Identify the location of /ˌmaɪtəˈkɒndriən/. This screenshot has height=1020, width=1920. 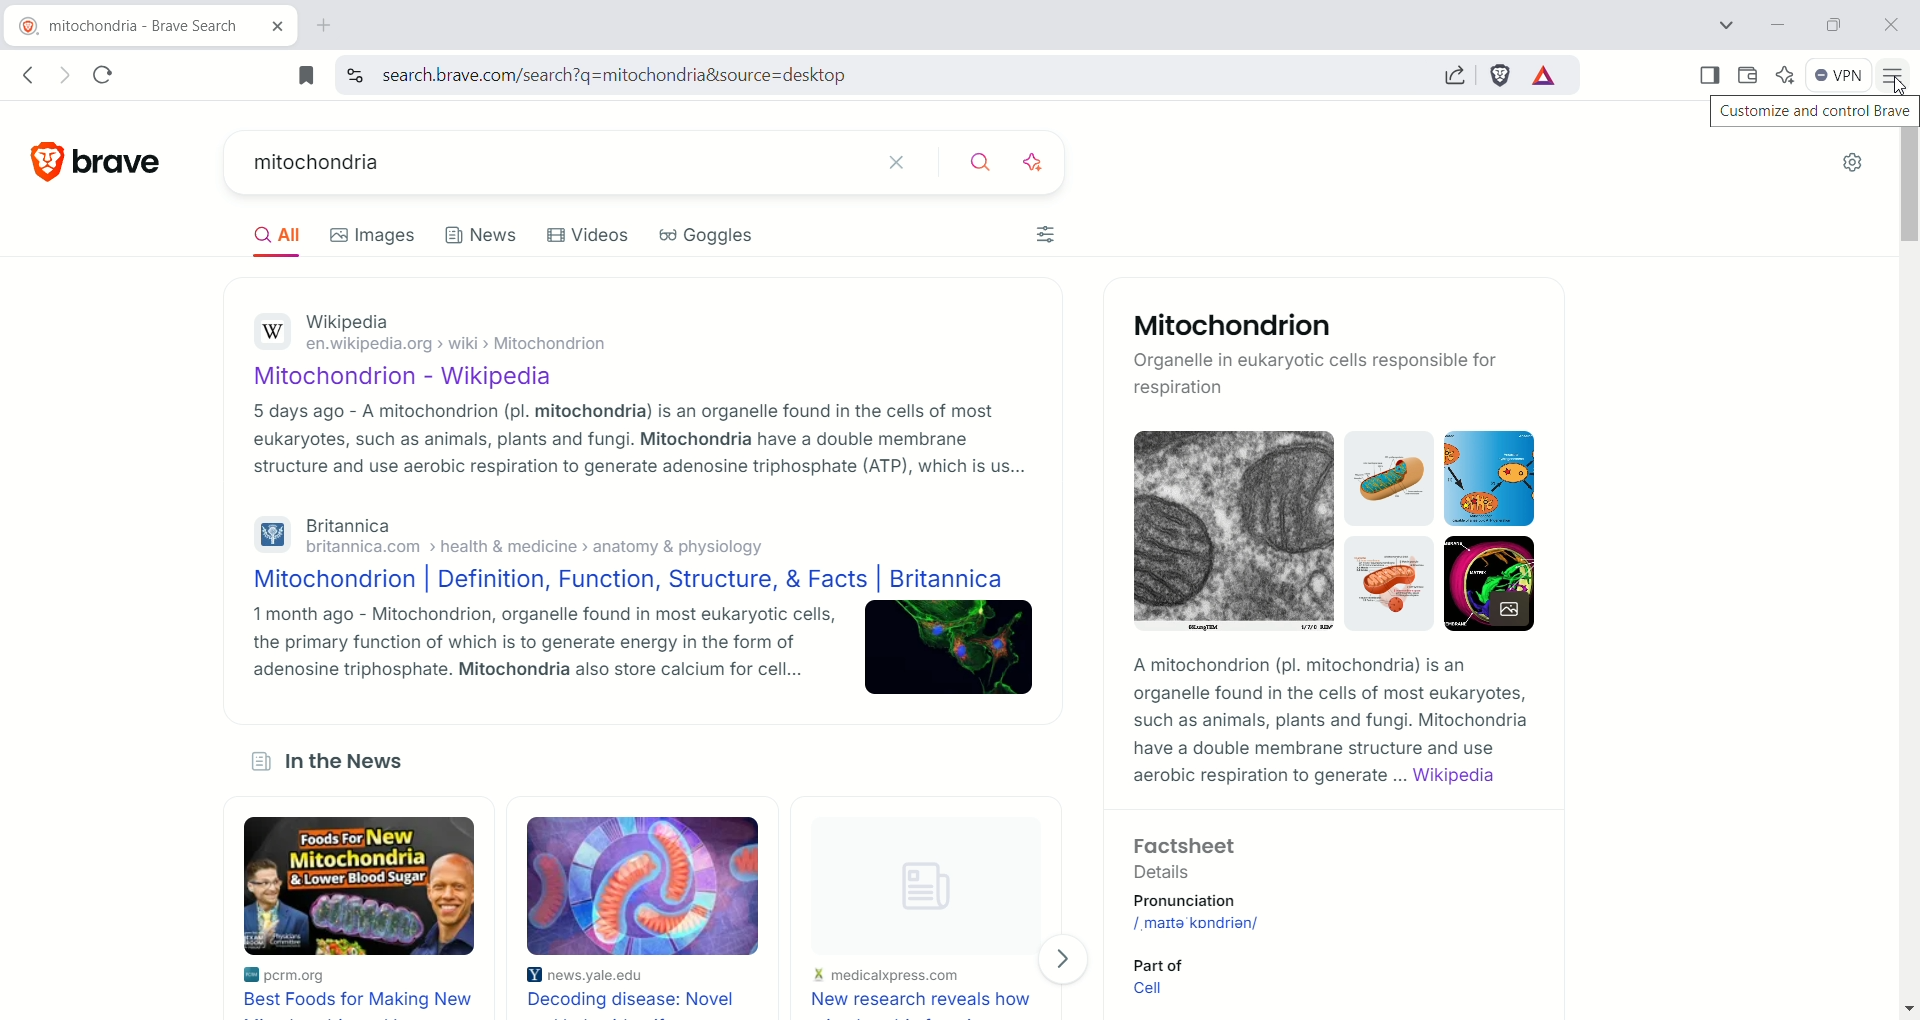
(1212, 923).